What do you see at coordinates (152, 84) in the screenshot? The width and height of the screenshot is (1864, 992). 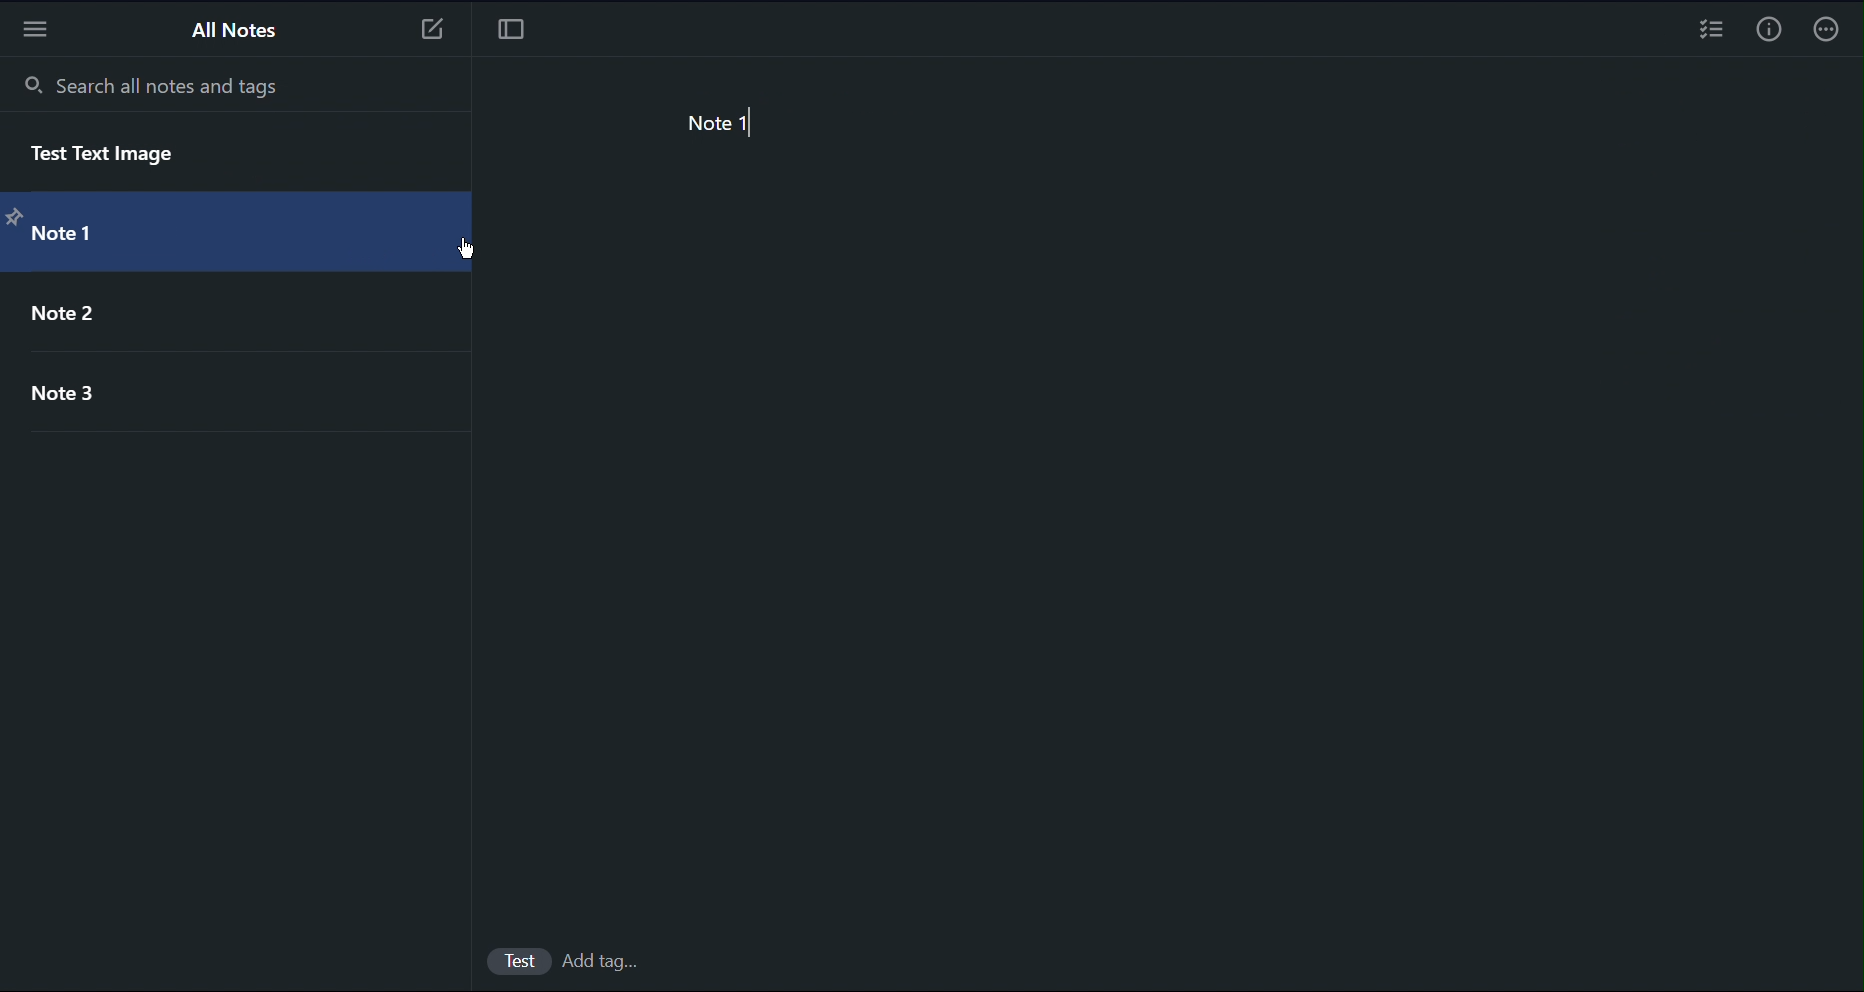 I see `Search all notes and tags` at bounding box center [152, 84].